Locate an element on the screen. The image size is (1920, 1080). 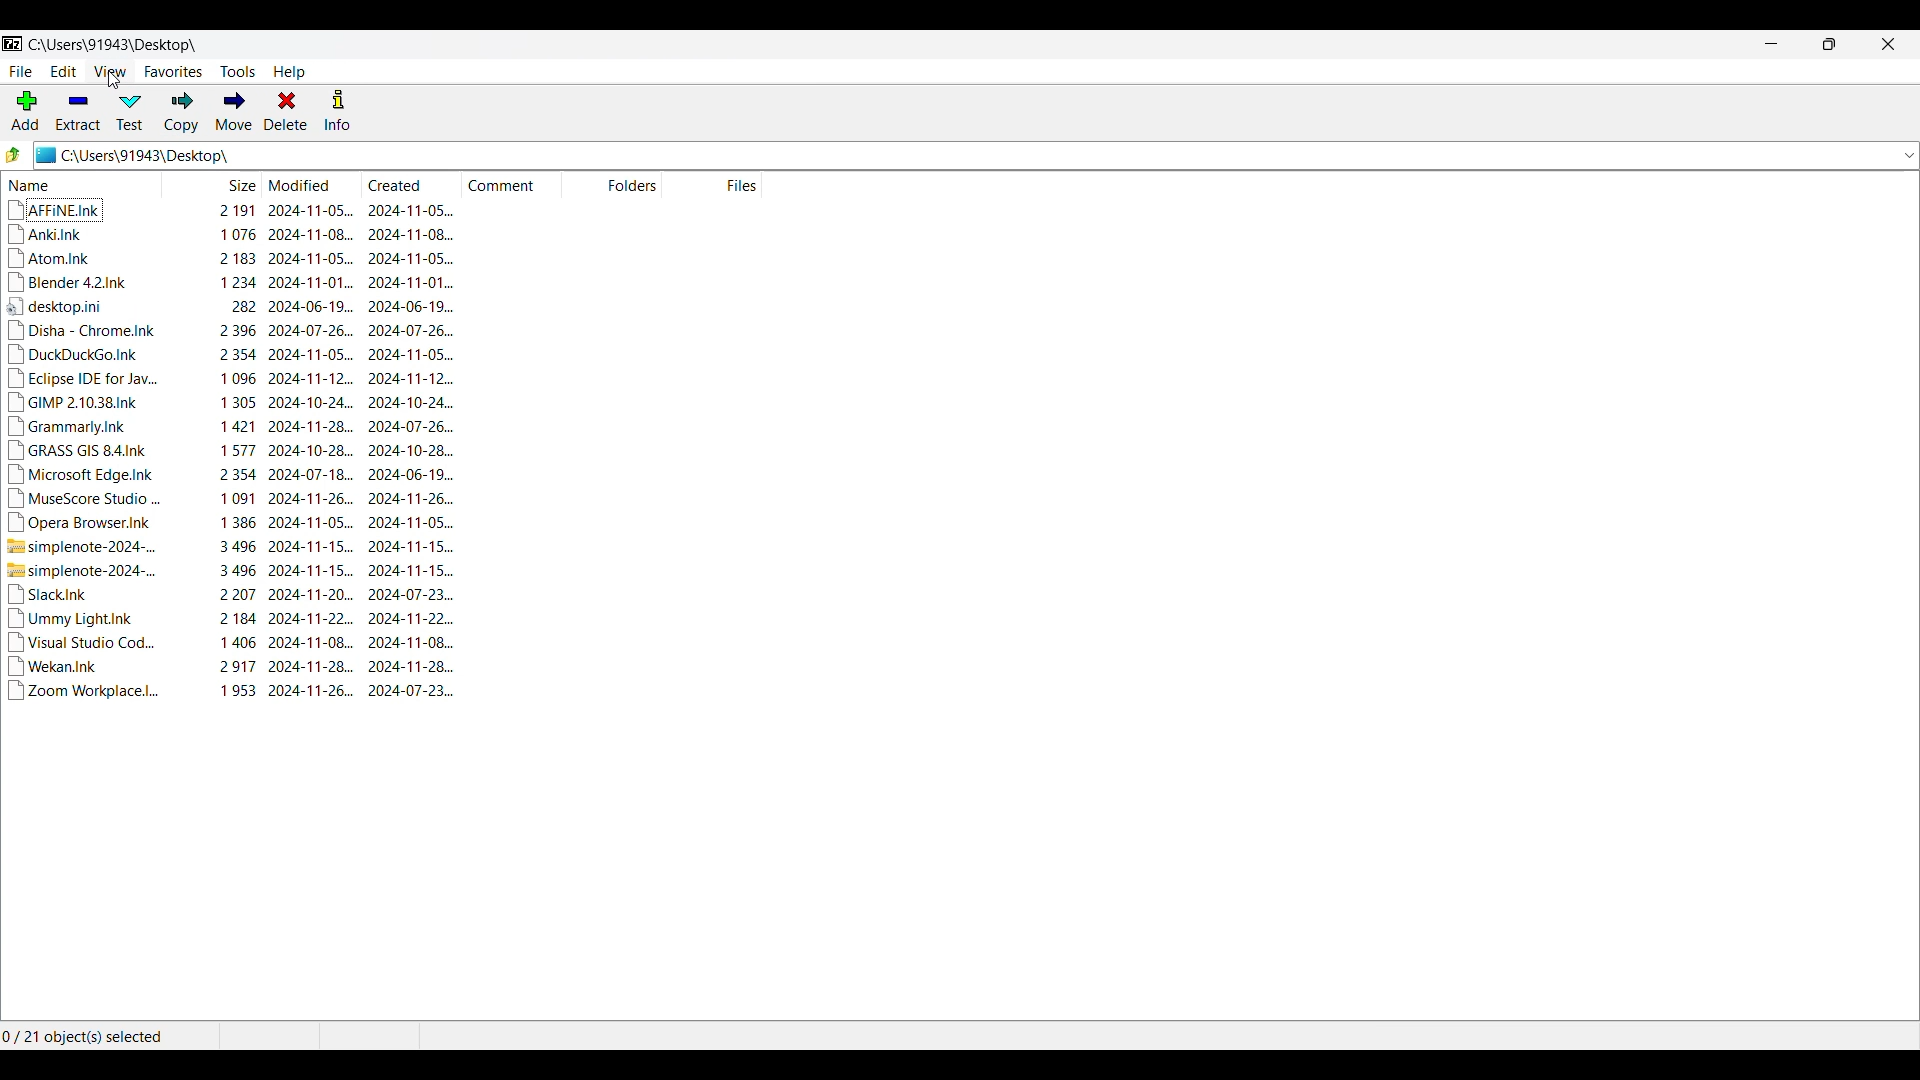
Test is located at coordinates (130, 112).